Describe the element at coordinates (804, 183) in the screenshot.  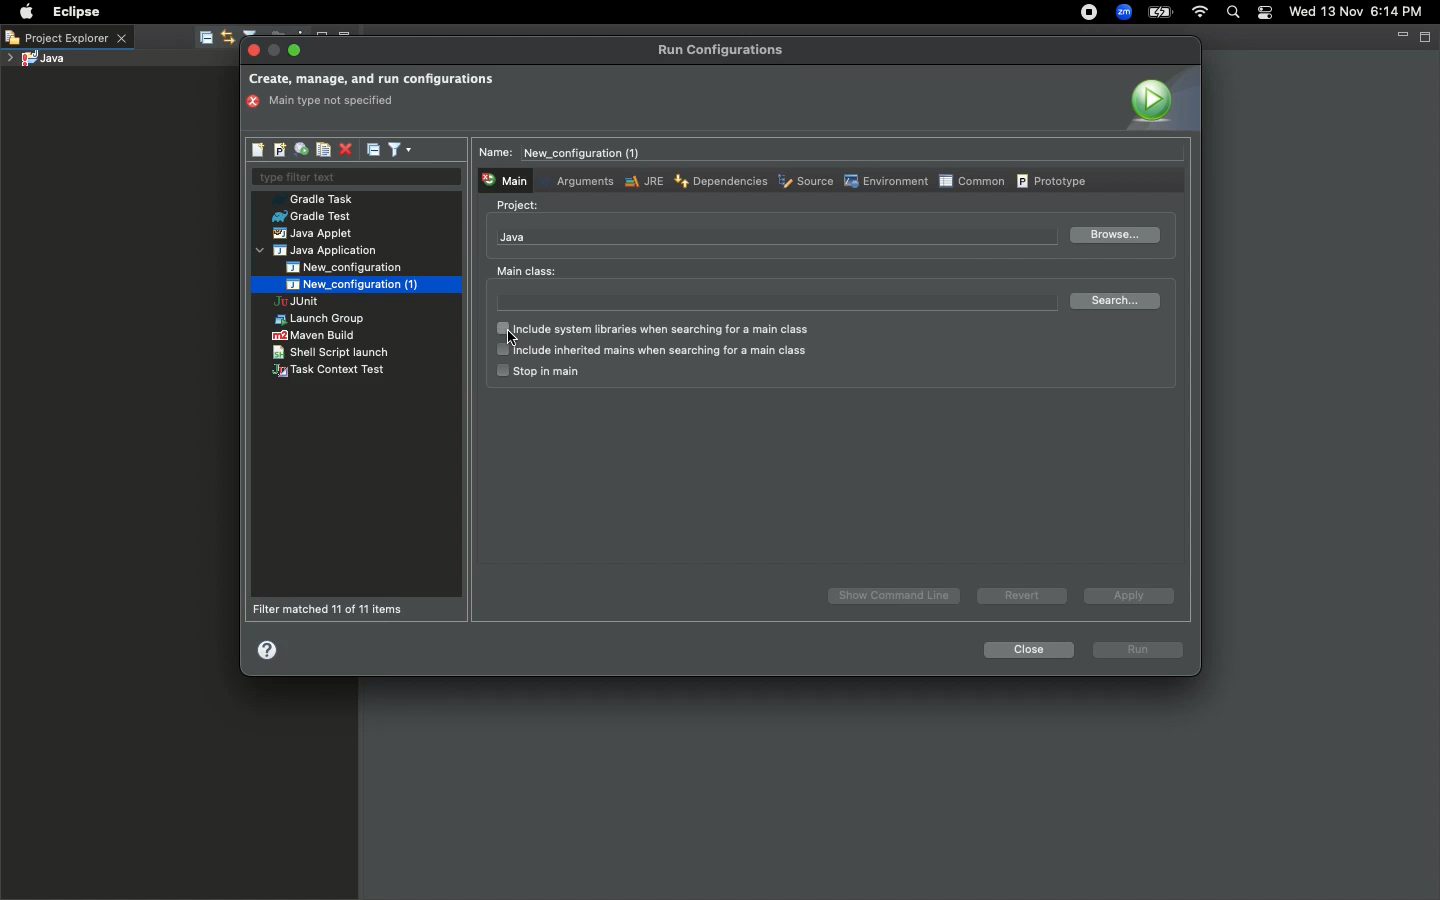
I see `Source` at that location.